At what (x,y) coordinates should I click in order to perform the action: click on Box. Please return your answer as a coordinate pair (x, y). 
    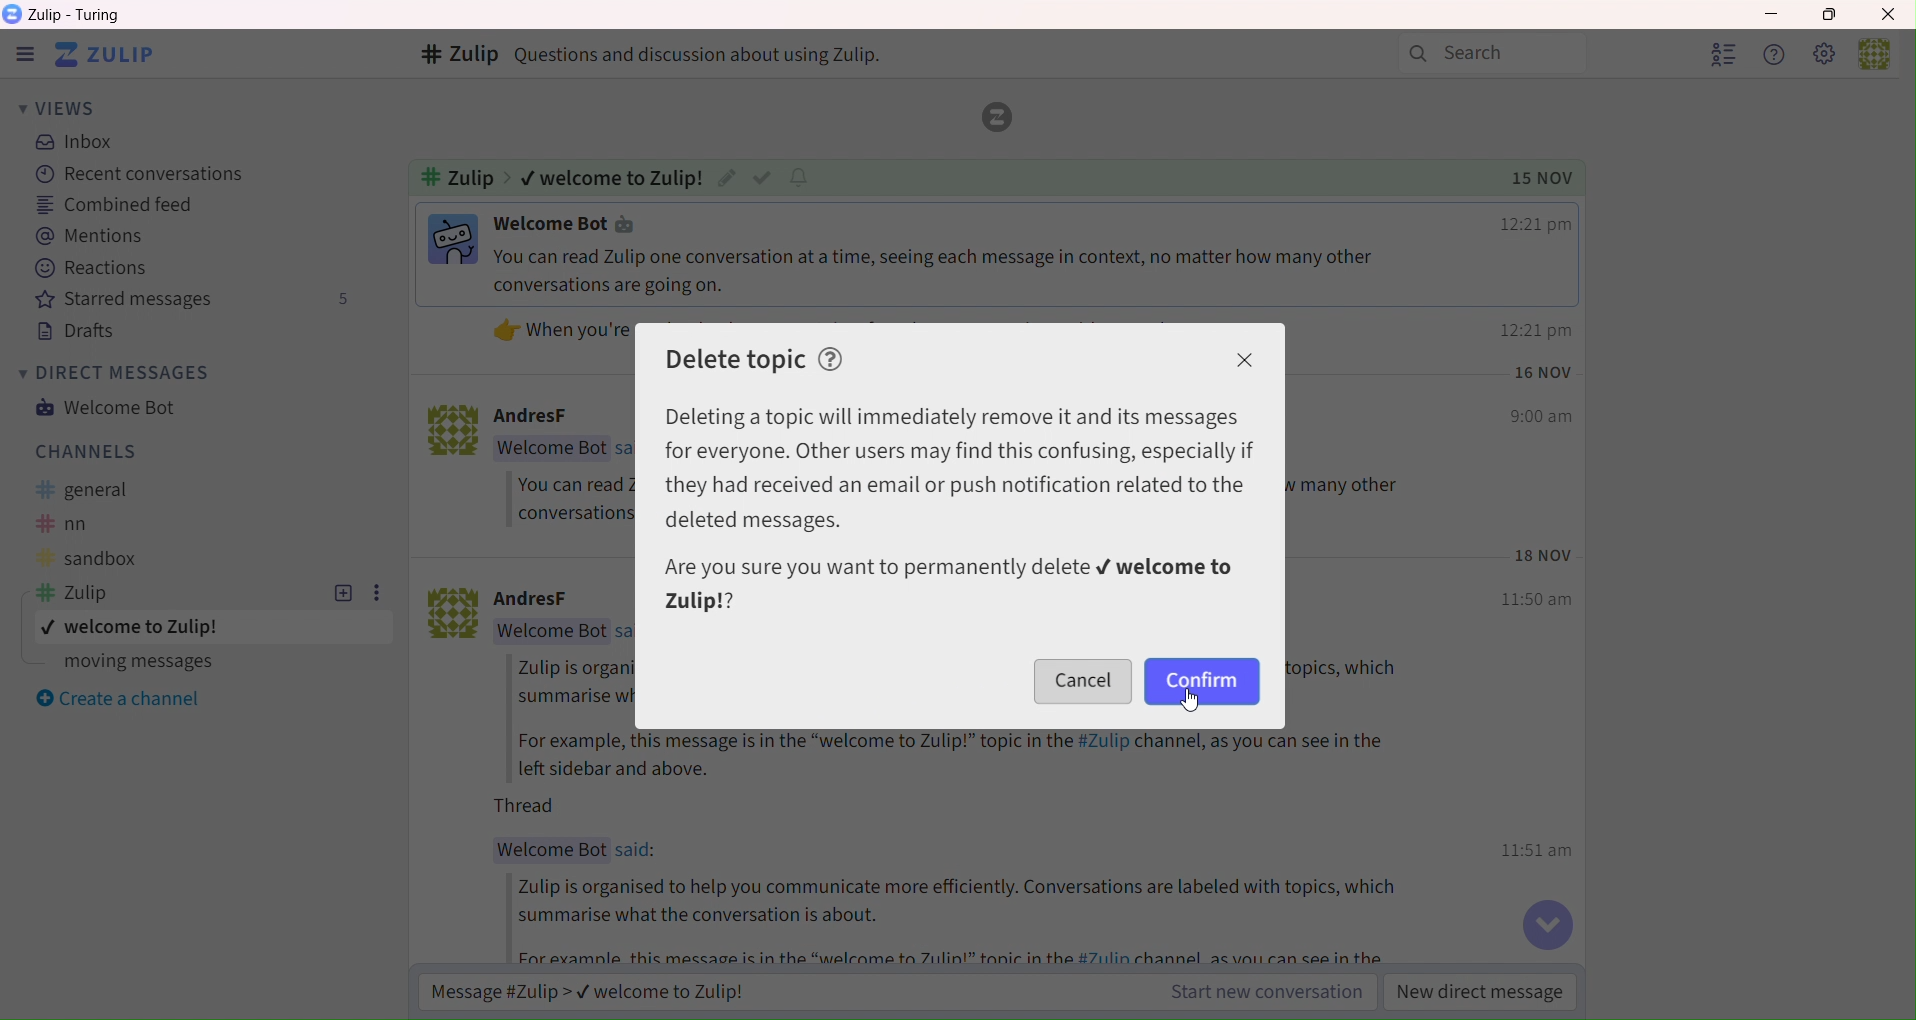
    Looking at the image, I should click on (1832, 15).